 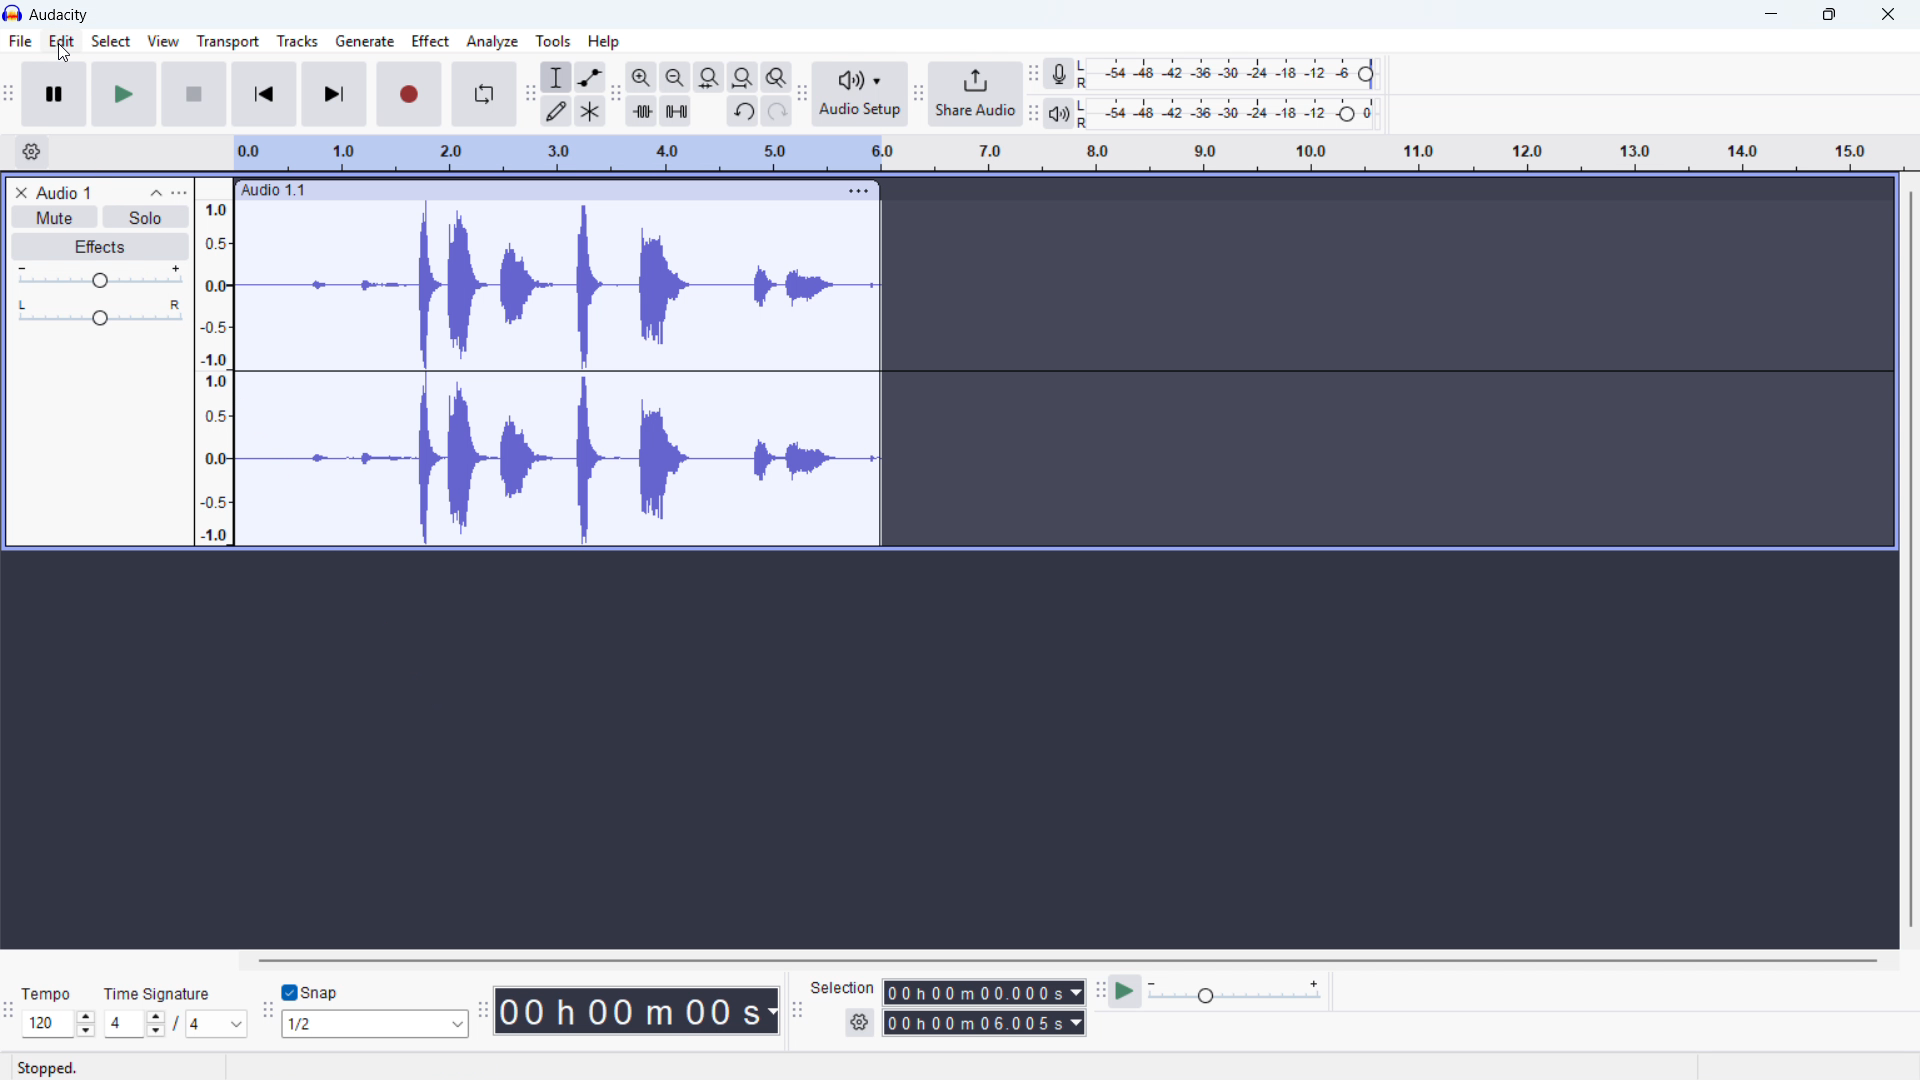 I want to click on select, so click(x=112, y=40).